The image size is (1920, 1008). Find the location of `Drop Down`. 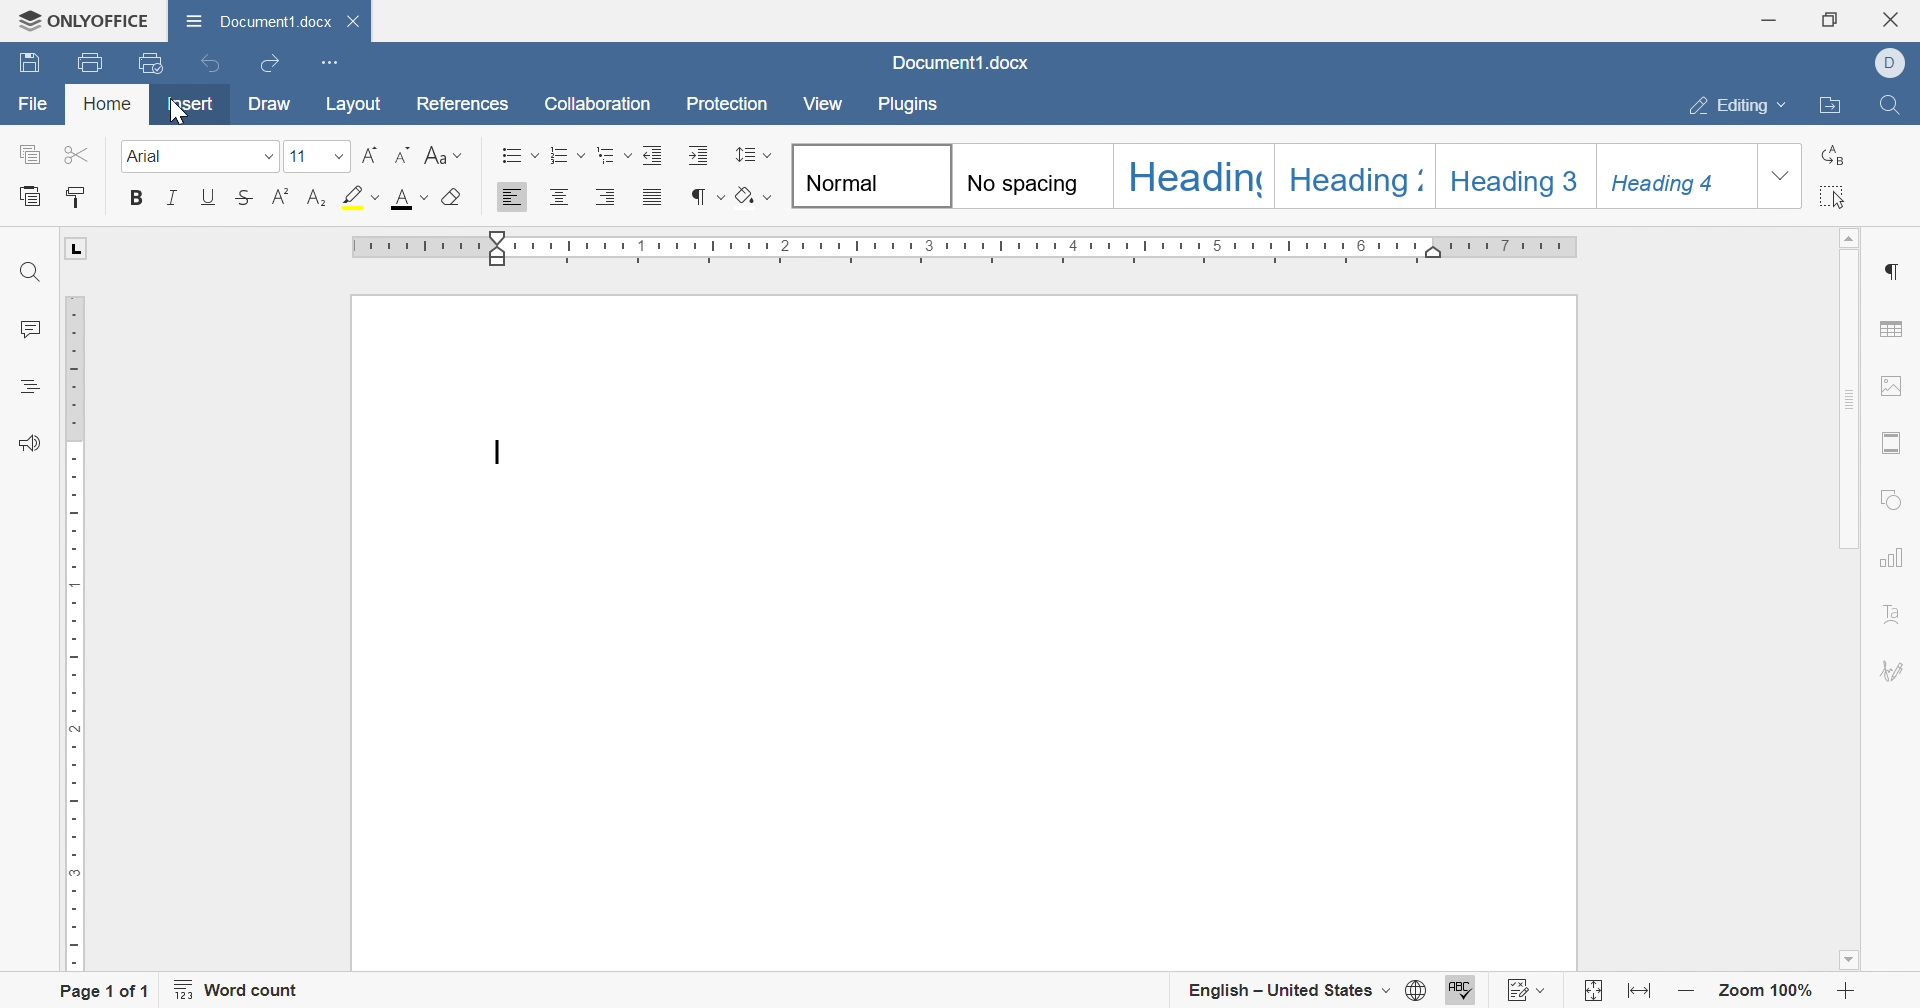

Drop Down is located at coordinates (1777, 179).